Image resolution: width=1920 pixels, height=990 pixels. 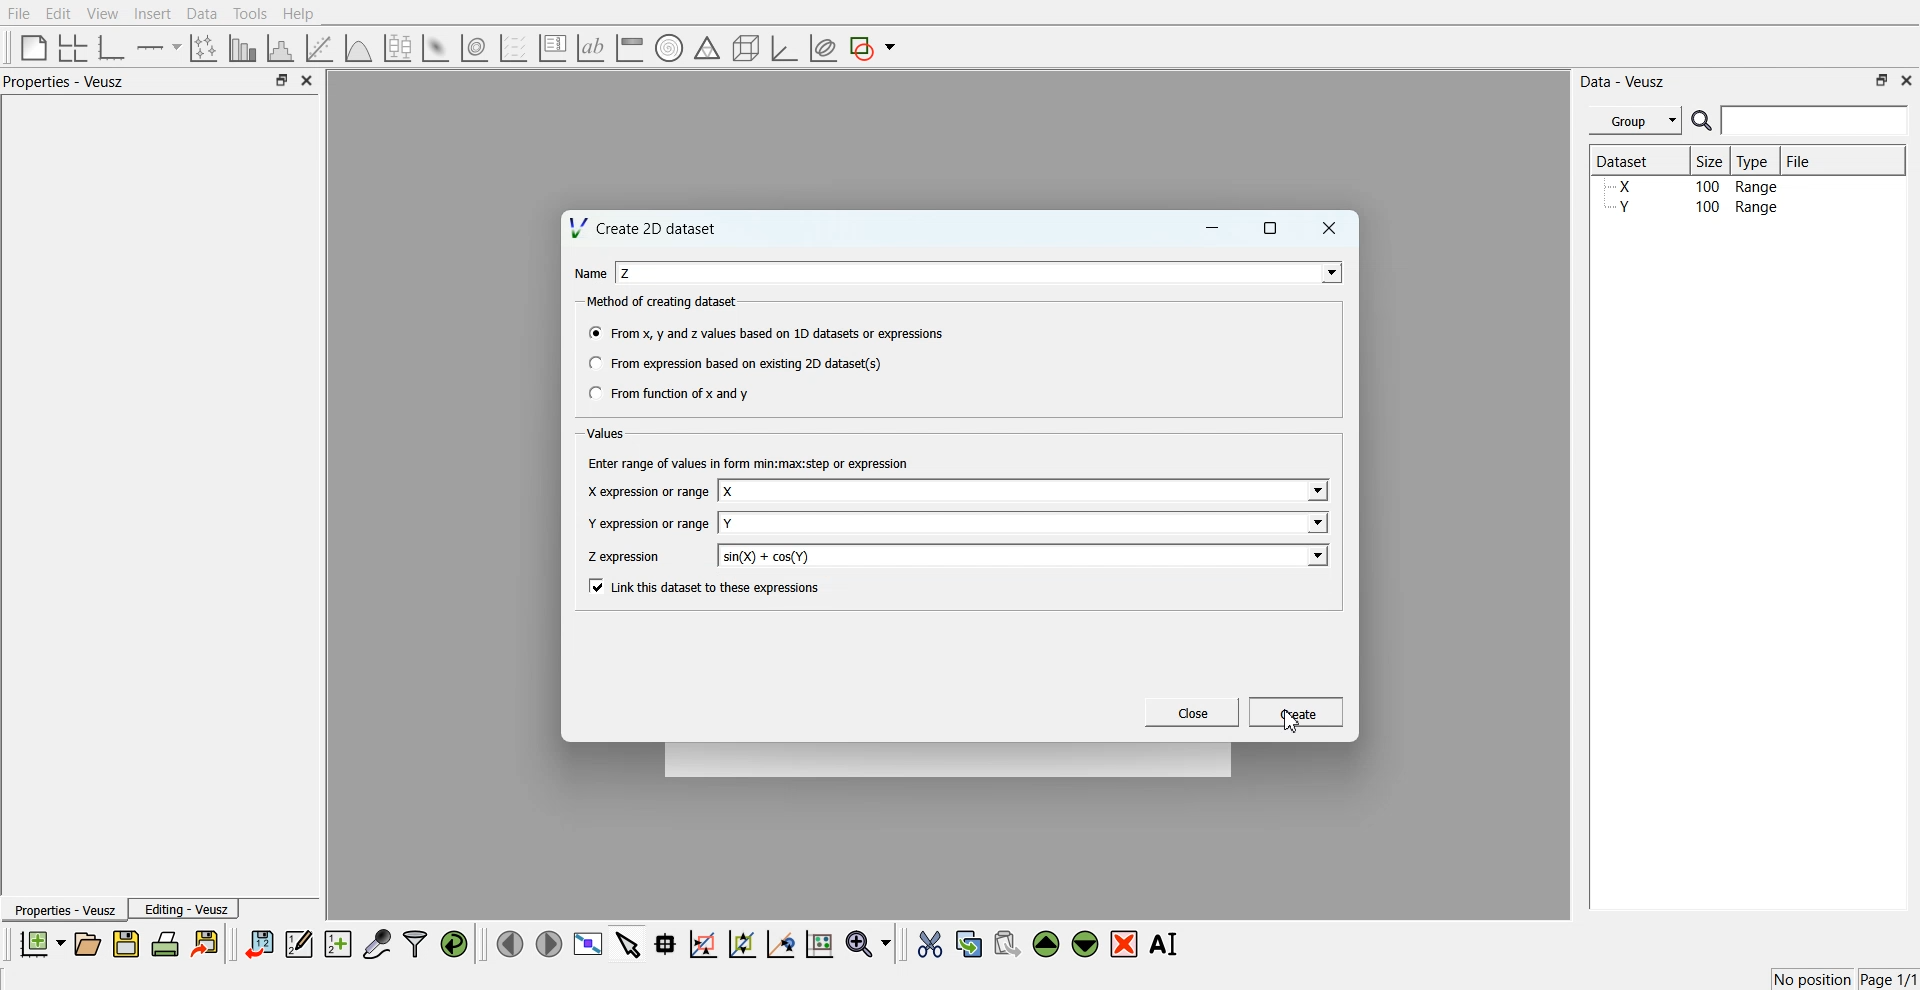 I want to click on ‘Name, so click(x=588, y=272).